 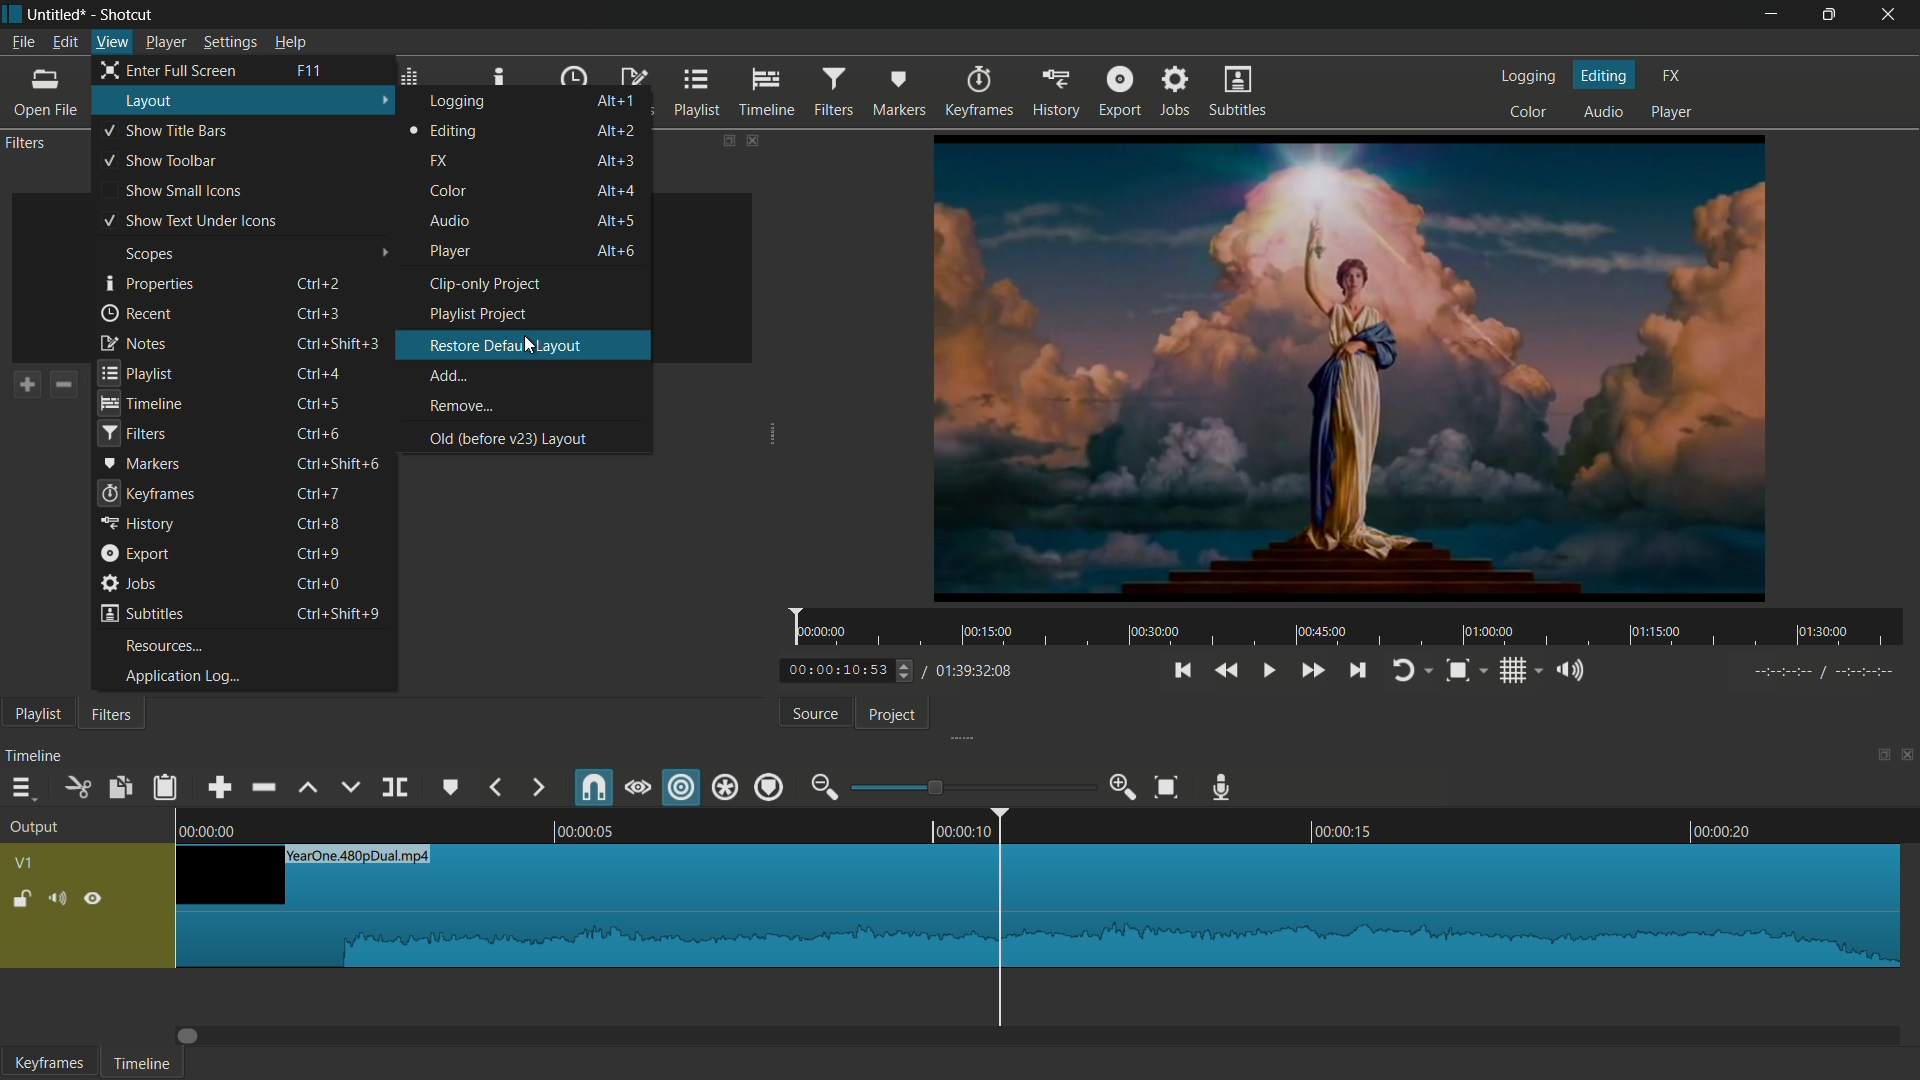 I want to click on close timeline, so click(x=1908, y=754).